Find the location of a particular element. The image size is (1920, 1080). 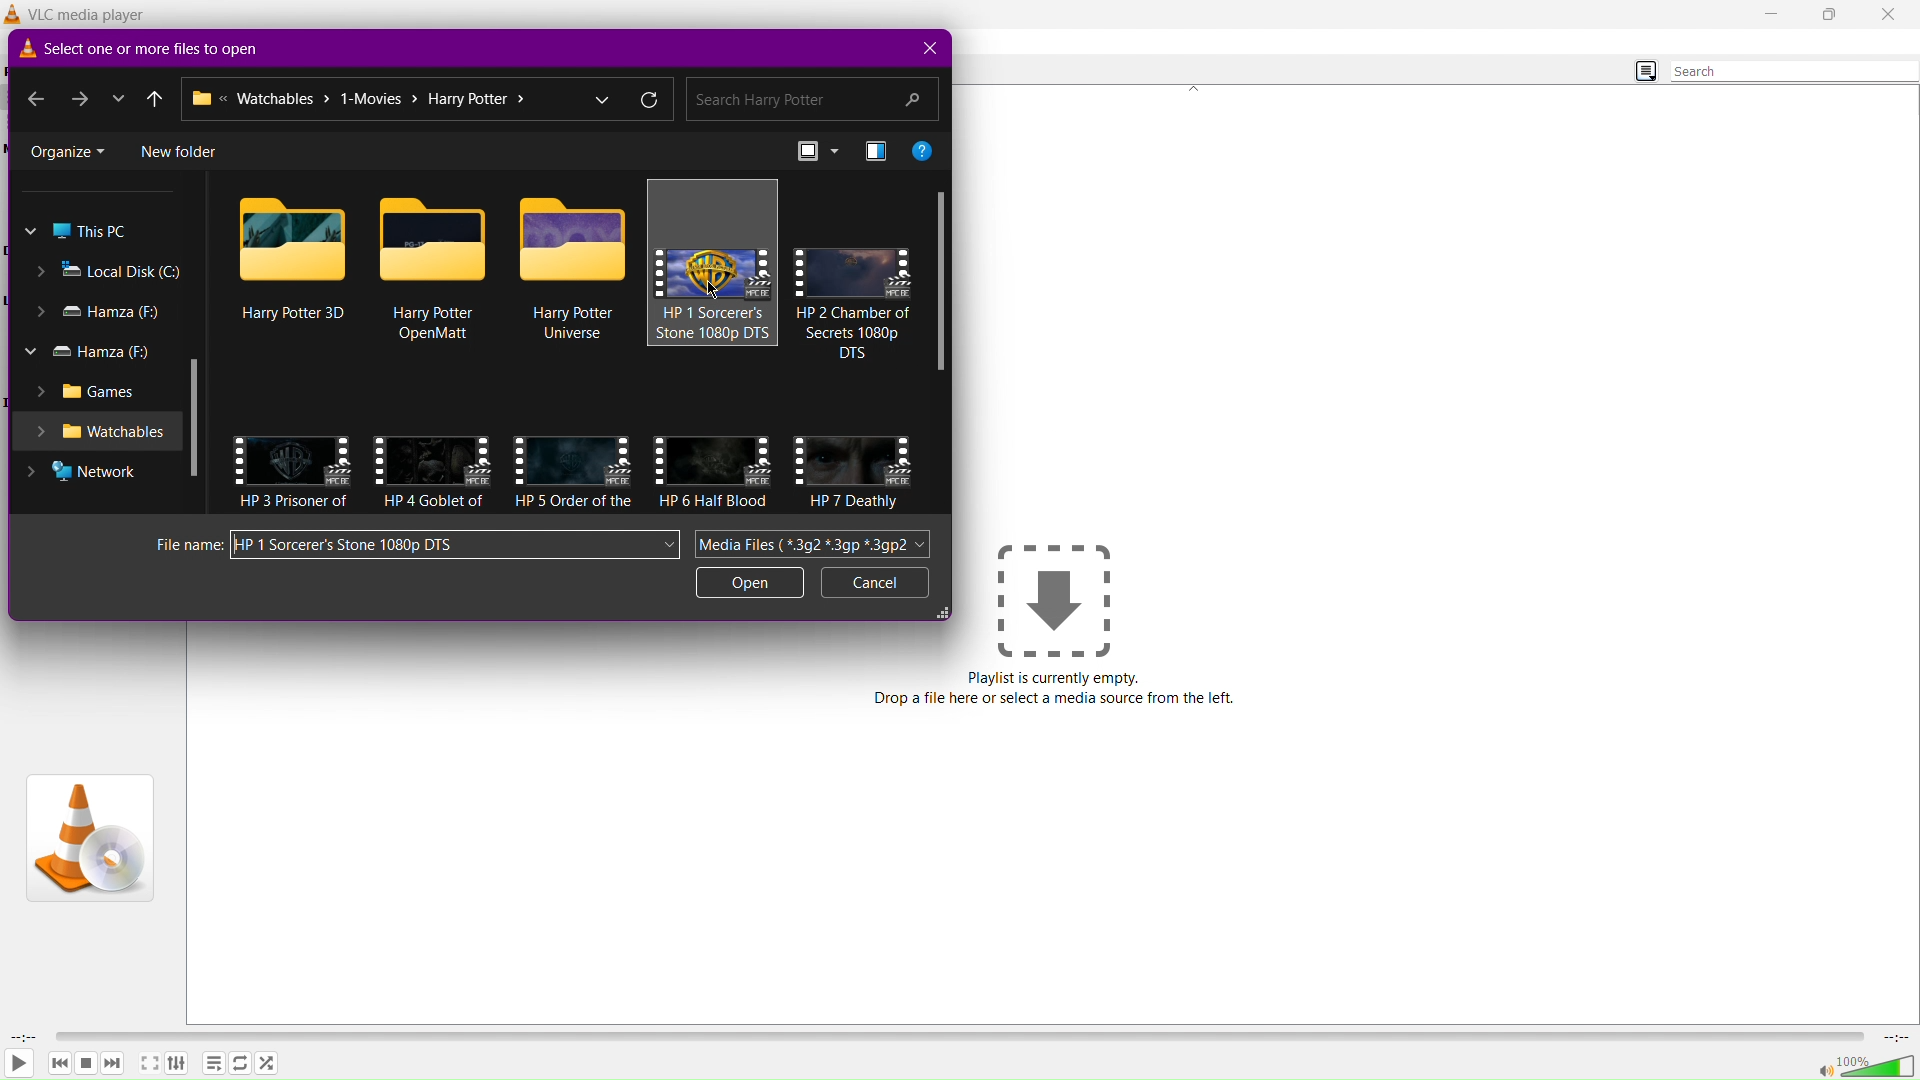

Close is located at coordinates (926, 49).